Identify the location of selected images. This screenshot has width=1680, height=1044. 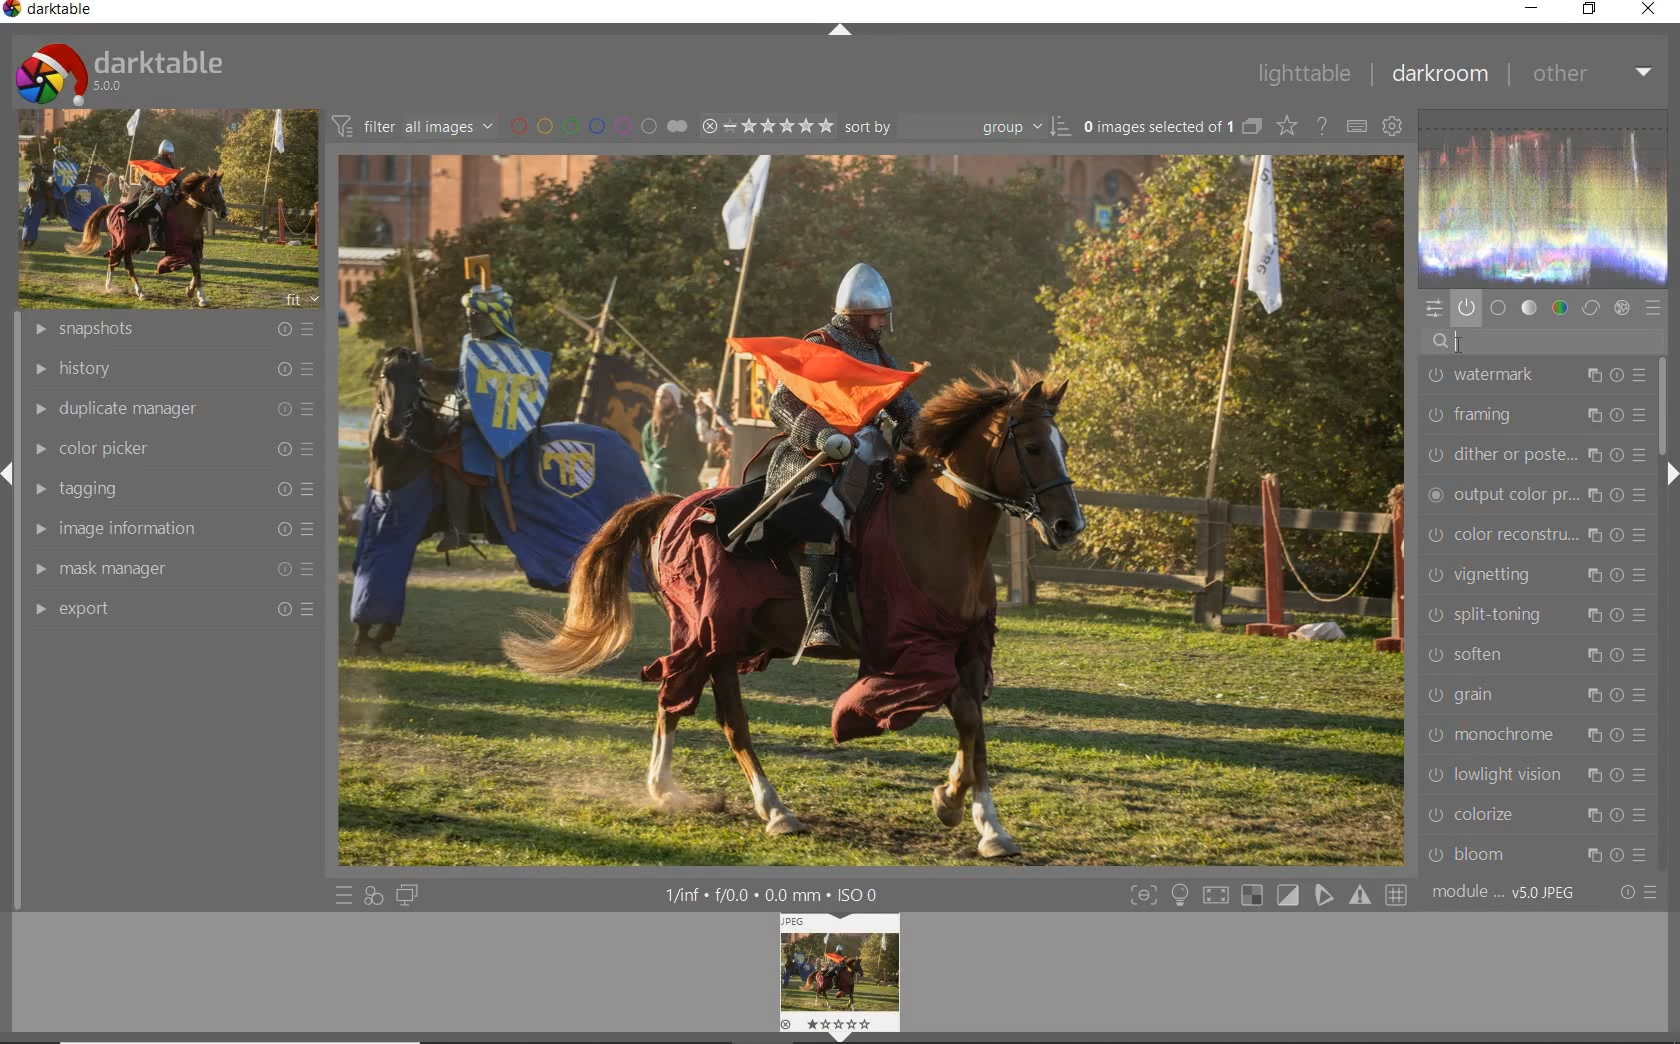
(1170, 125).